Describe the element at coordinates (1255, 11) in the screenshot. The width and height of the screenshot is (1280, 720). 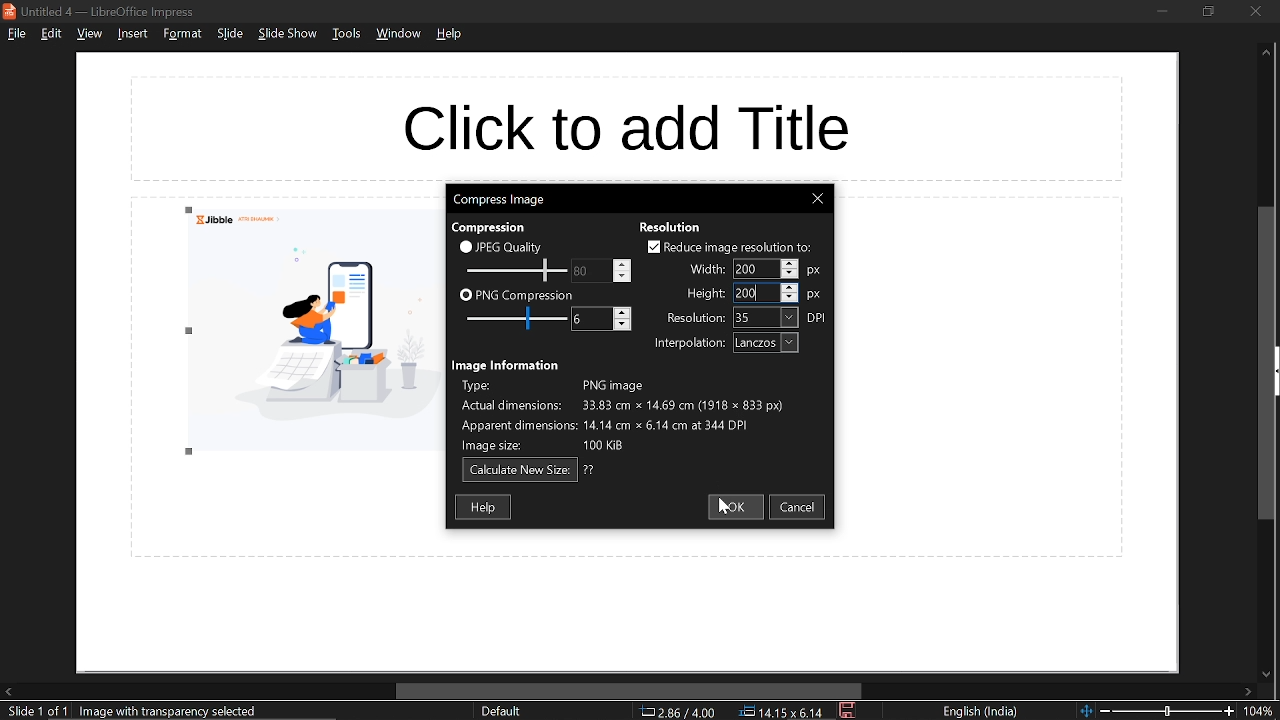
I see `close` at that location.